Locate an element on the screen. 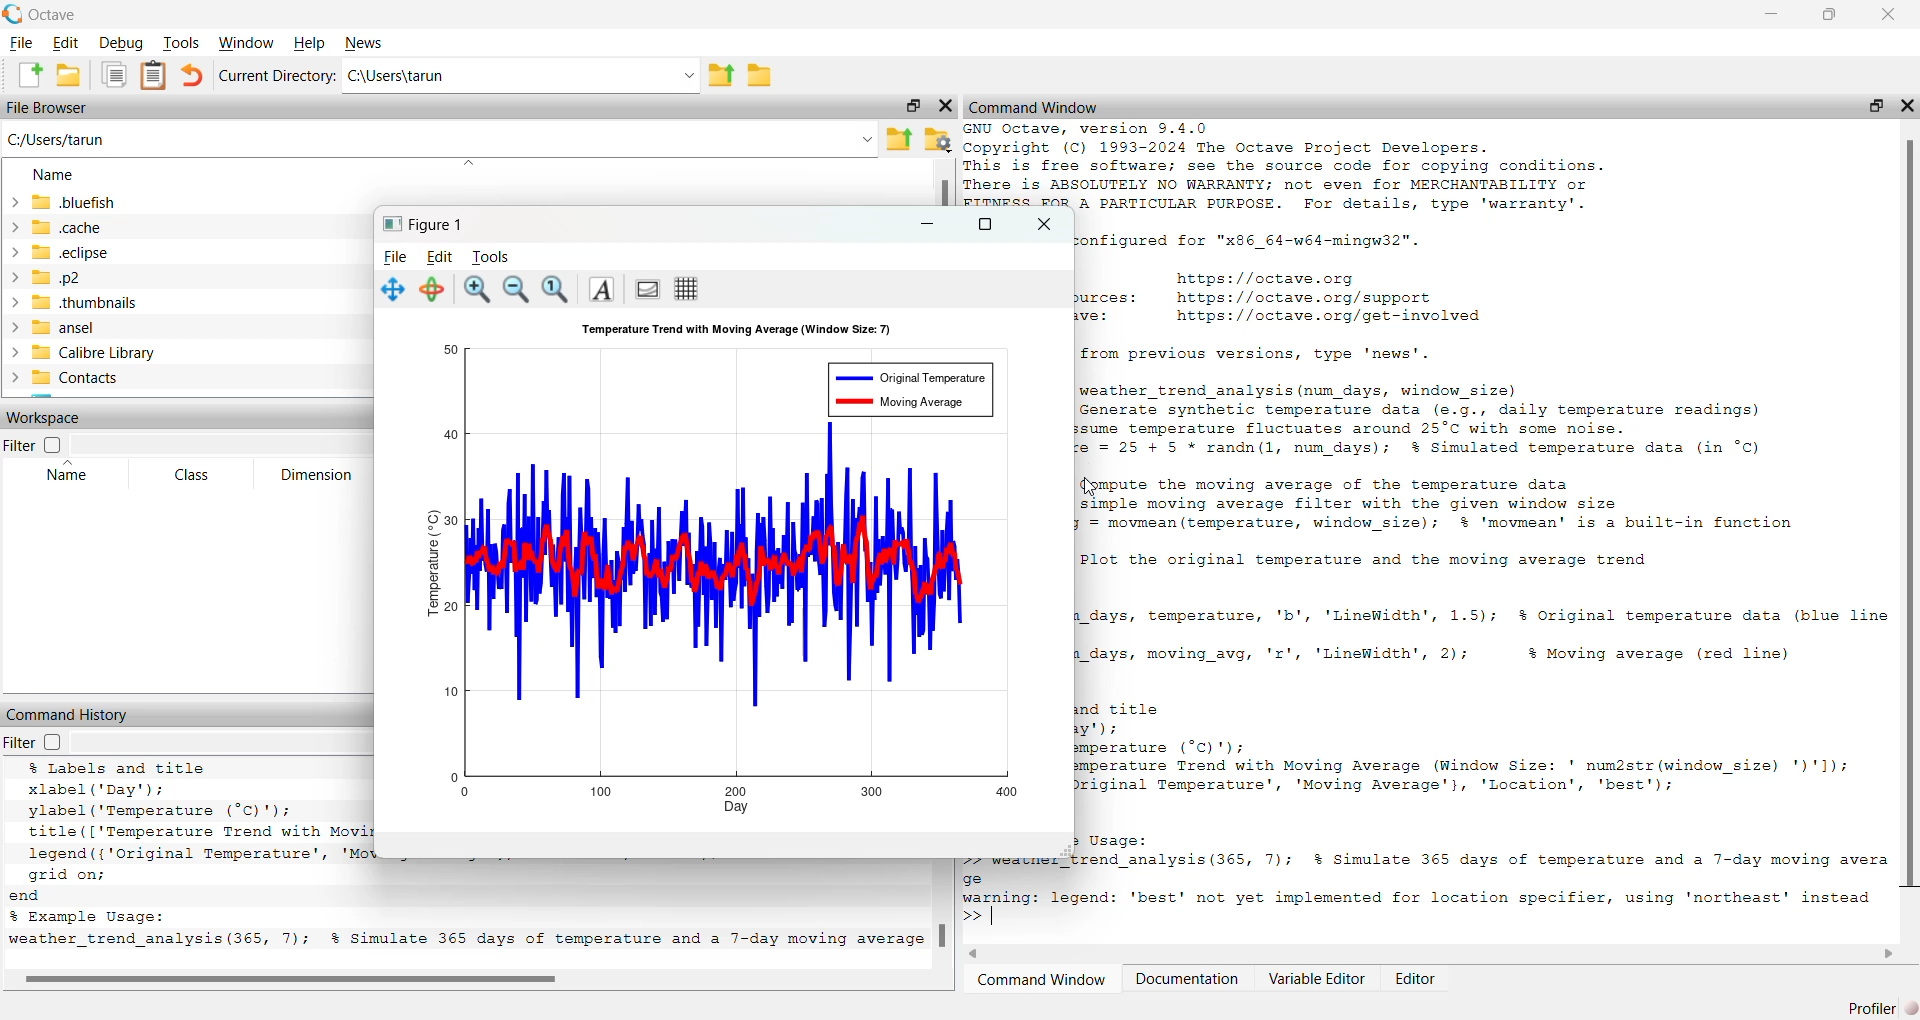 This screenshot has height=1020, width=1920. Create a new File is located at coordinates (31, 75).